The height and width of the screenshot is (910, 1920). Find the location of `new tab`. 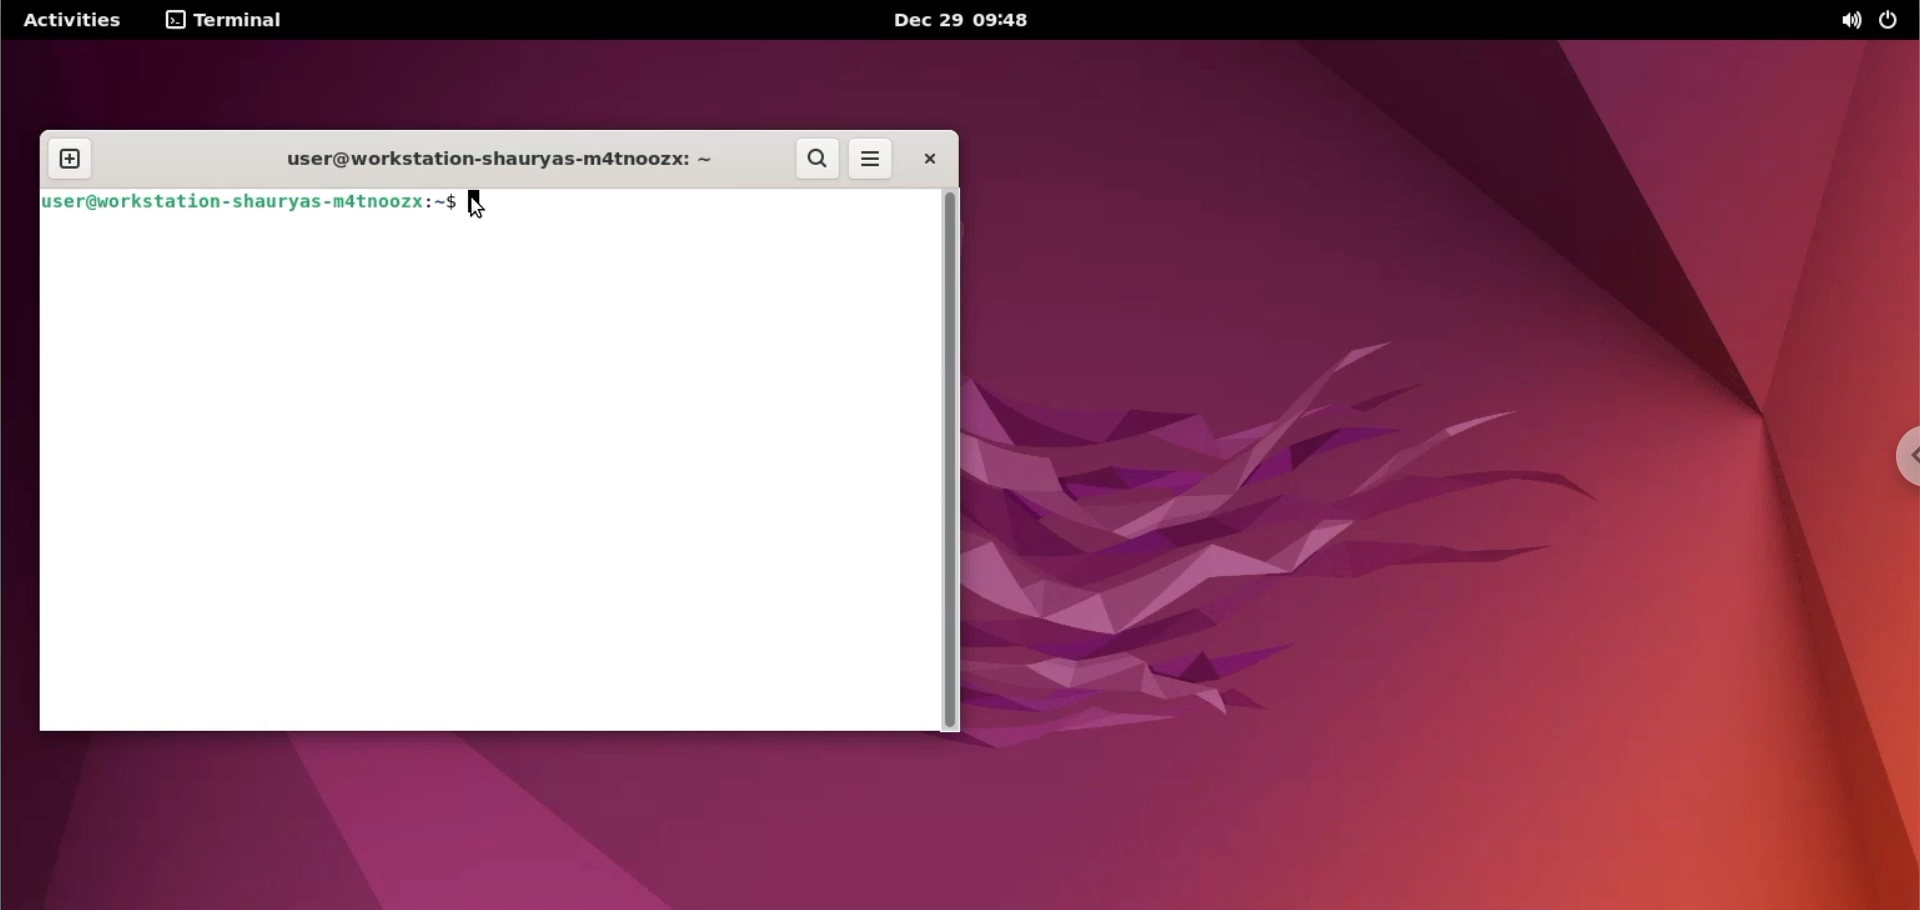

new tab is located at coordinates (69, 159).